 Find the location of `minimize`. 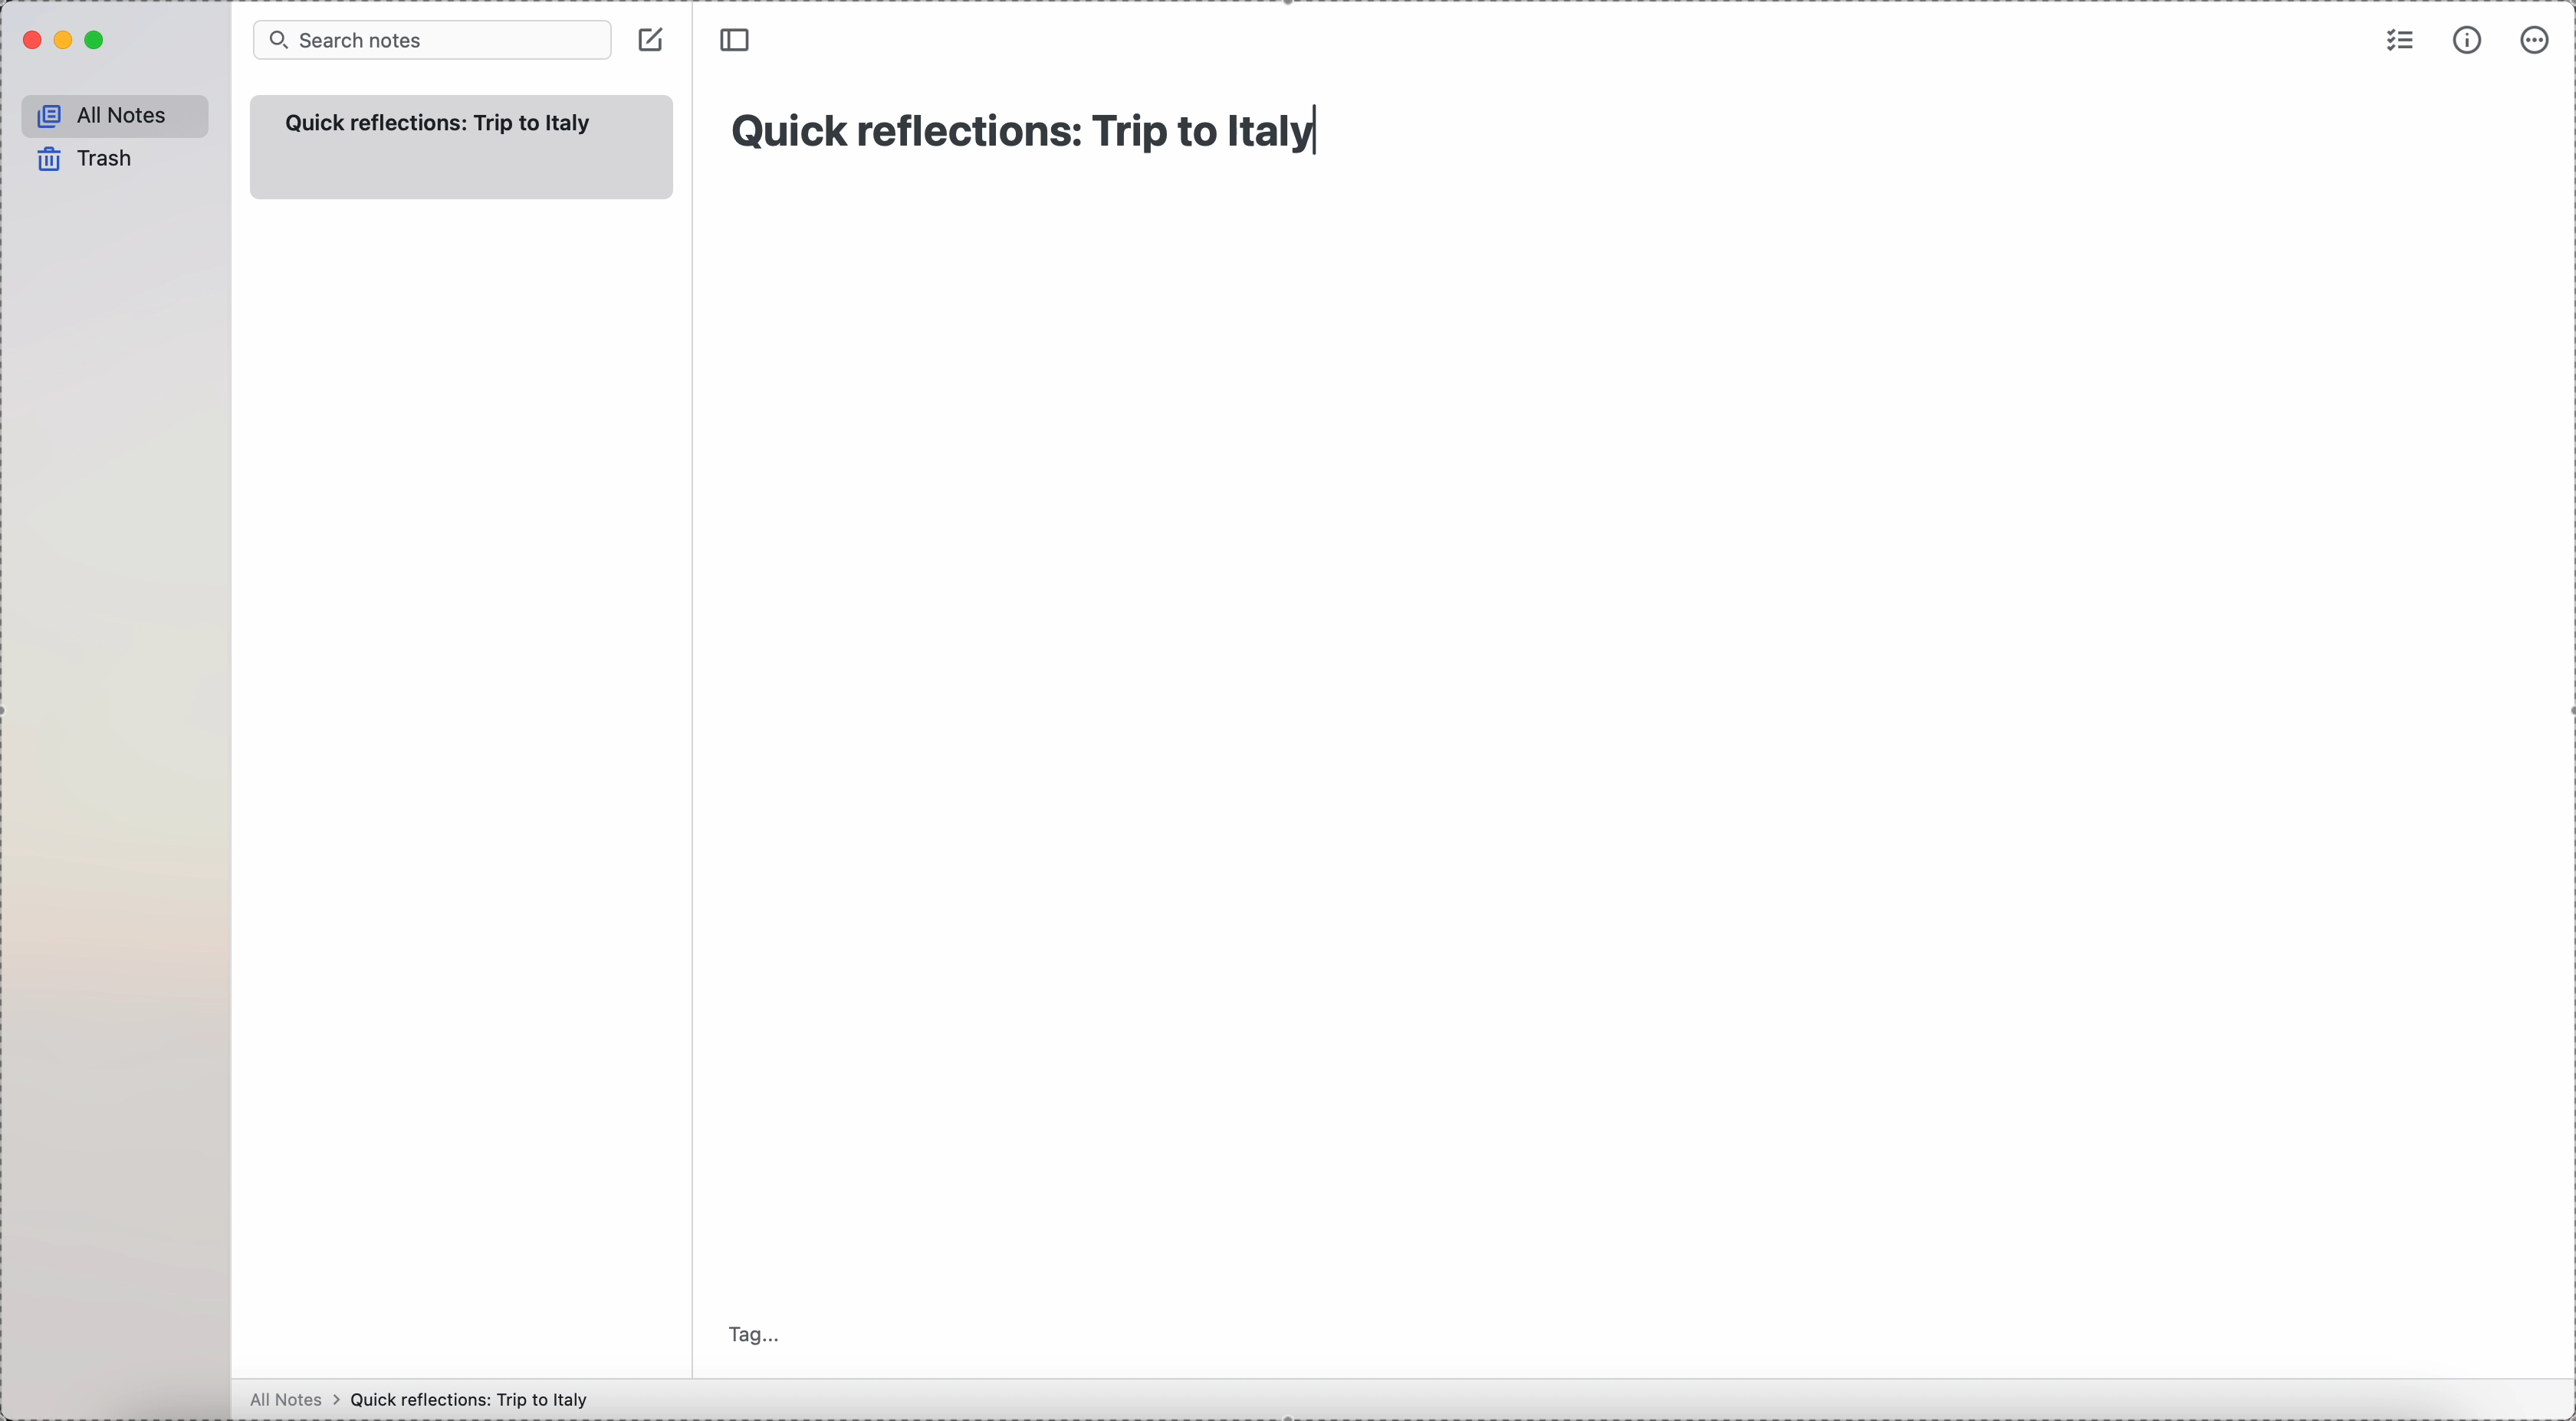

minimize is located at coordinates (66, 42).